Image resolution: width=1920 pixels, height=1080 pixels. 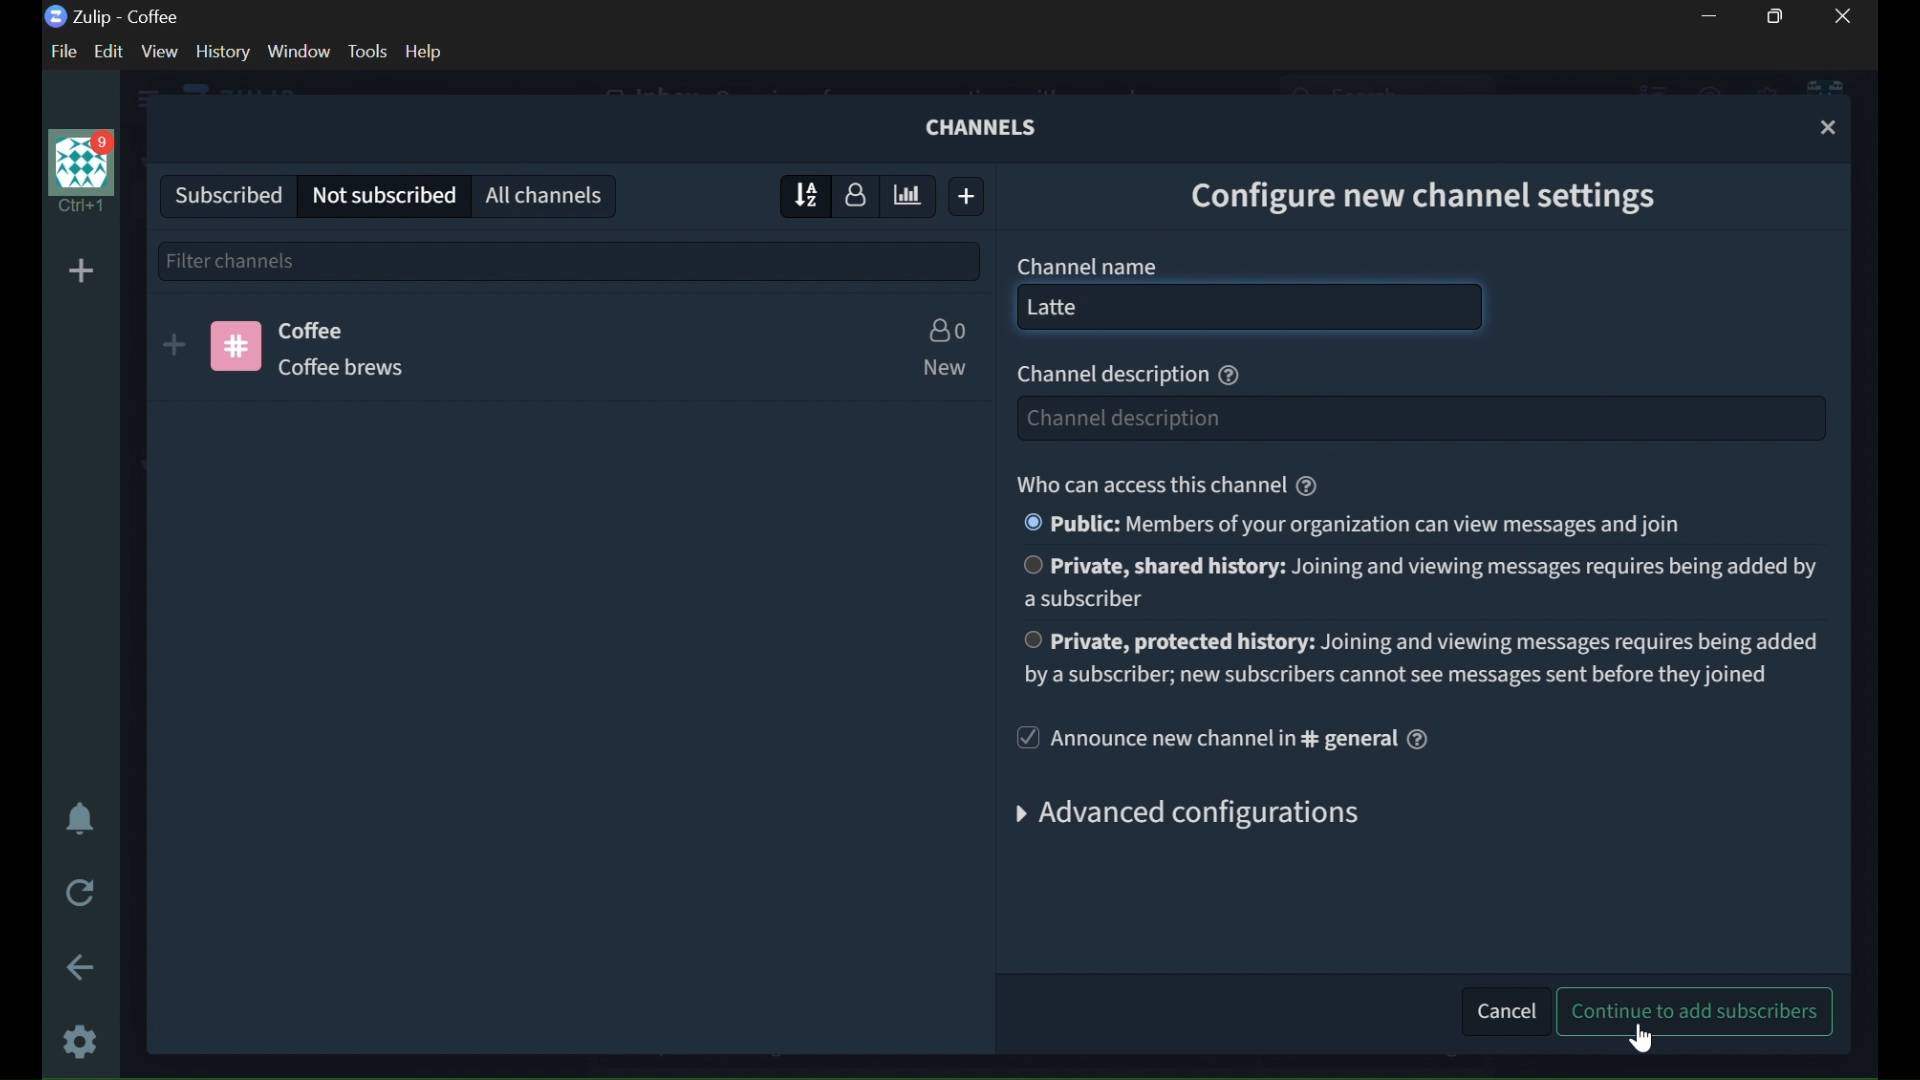 What do you see at coordinates (1780, 16) in the screenshot?
I see `RESTORE DOWN` at bounding box center [1780, 16].